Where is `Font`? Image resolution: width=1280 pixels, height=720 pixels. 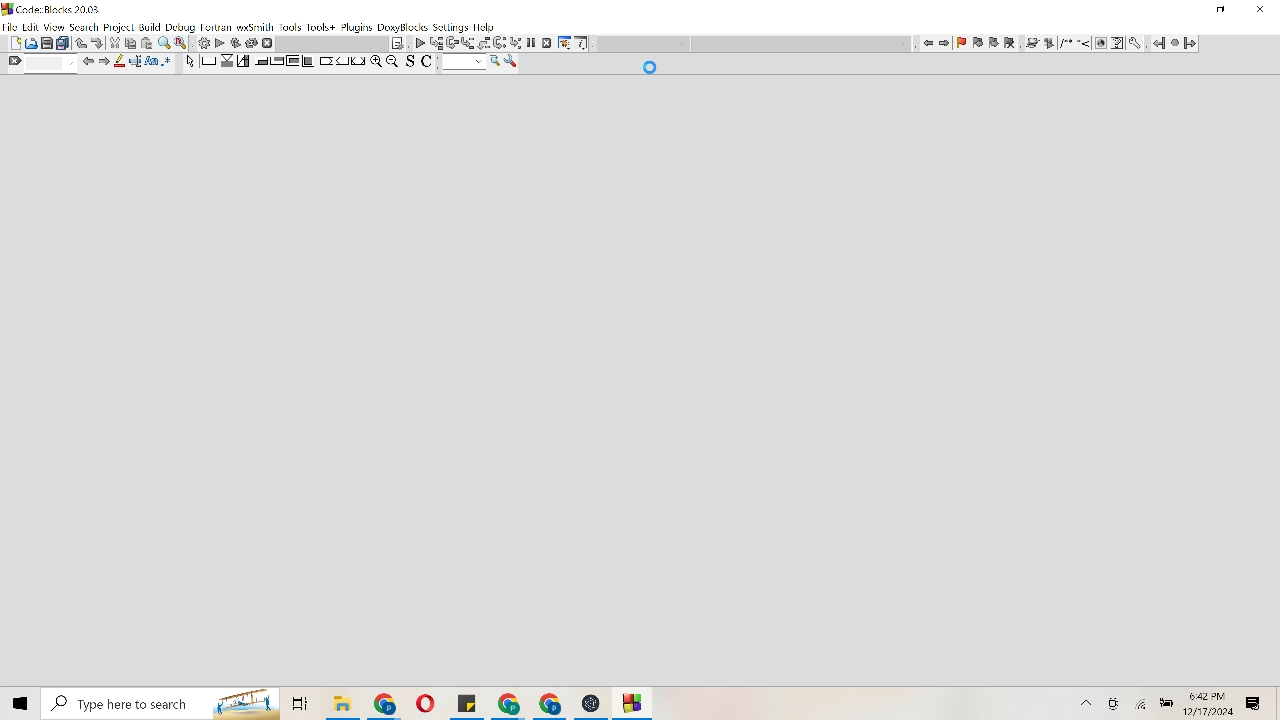 Font is located at coordinates (153, 62).